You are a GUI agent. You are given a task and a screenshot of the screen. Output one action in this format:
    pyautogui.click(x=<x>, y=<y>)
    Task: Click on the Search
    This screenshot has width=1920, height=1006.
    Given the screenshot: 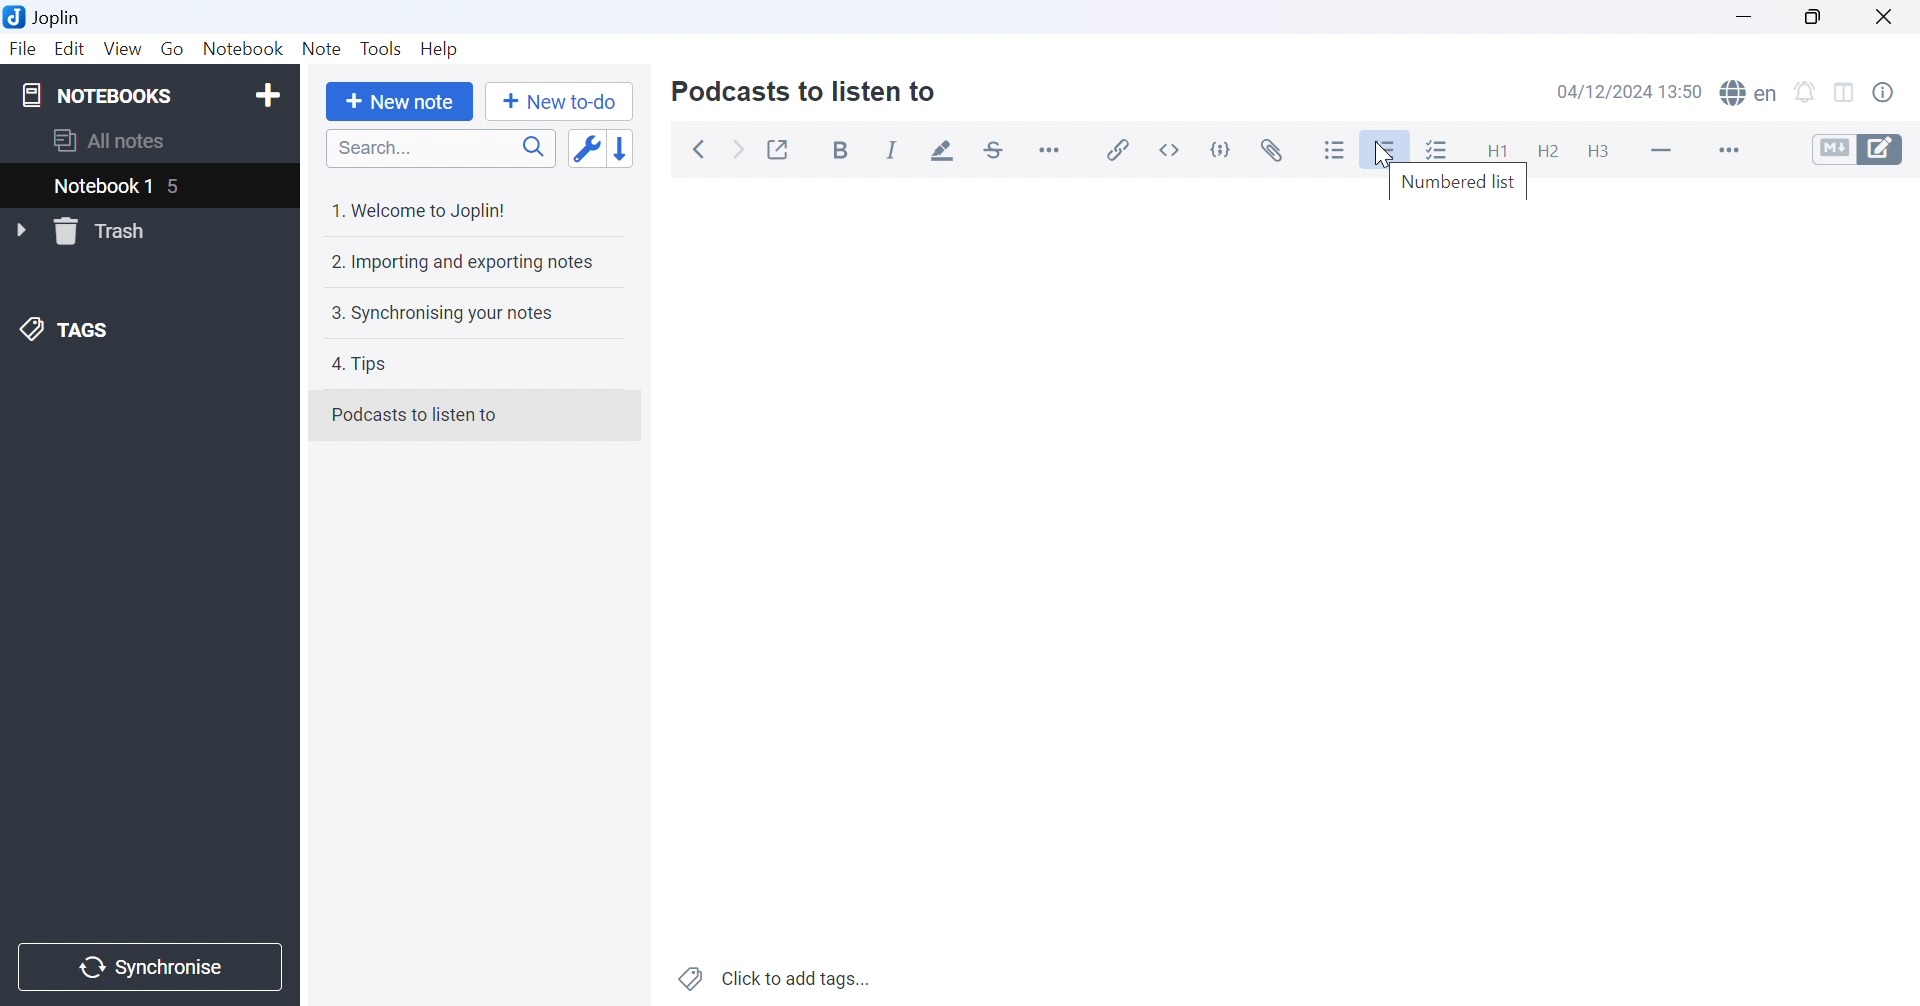 What is the action you would take?
    pyautogui.click(x=440, y=149)
    